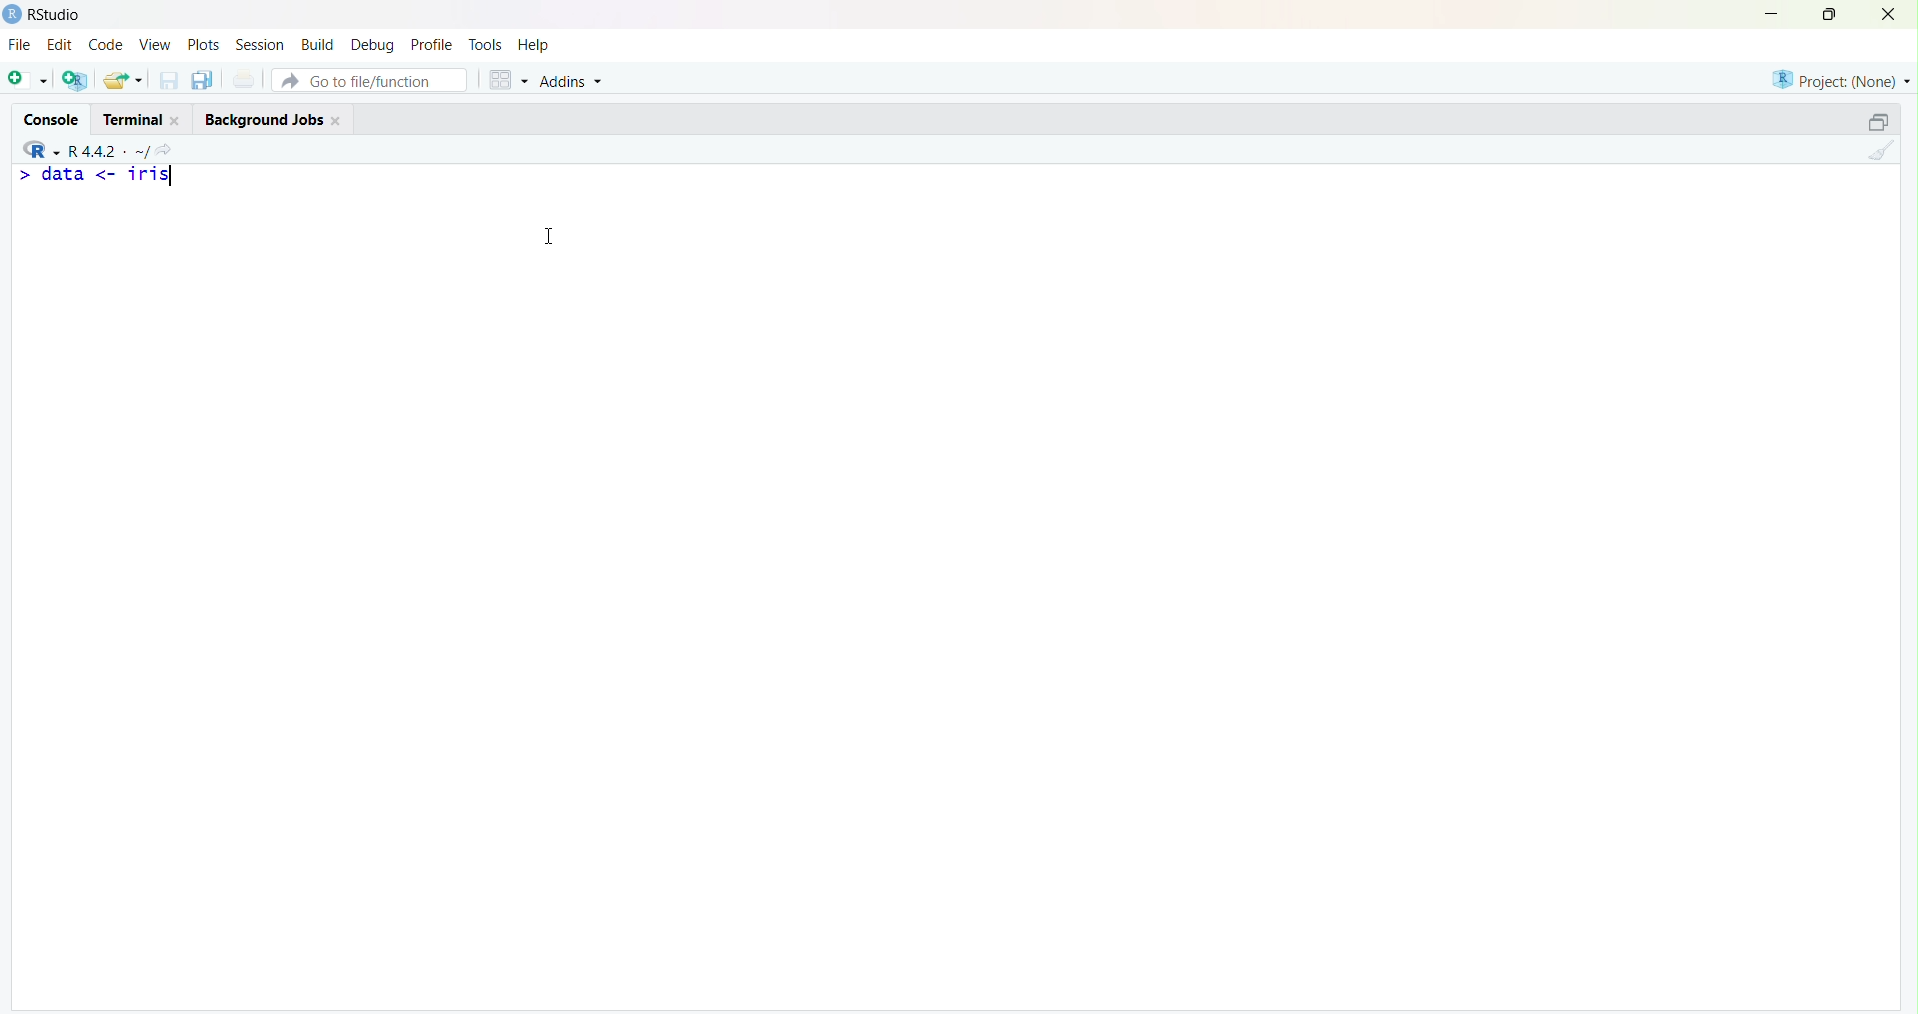 The width and height of the screenshot is (1918, 1014). I want to click on Edit, so click(60, 42).